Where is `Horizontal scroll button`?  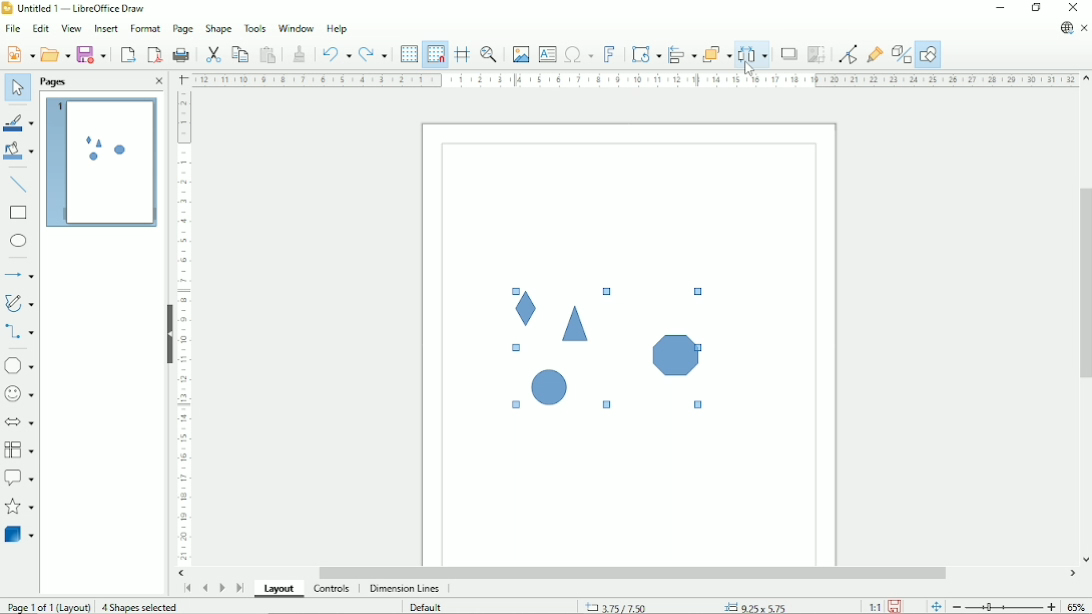
Horizontal scroll button is located at coordinates (1073, 573).